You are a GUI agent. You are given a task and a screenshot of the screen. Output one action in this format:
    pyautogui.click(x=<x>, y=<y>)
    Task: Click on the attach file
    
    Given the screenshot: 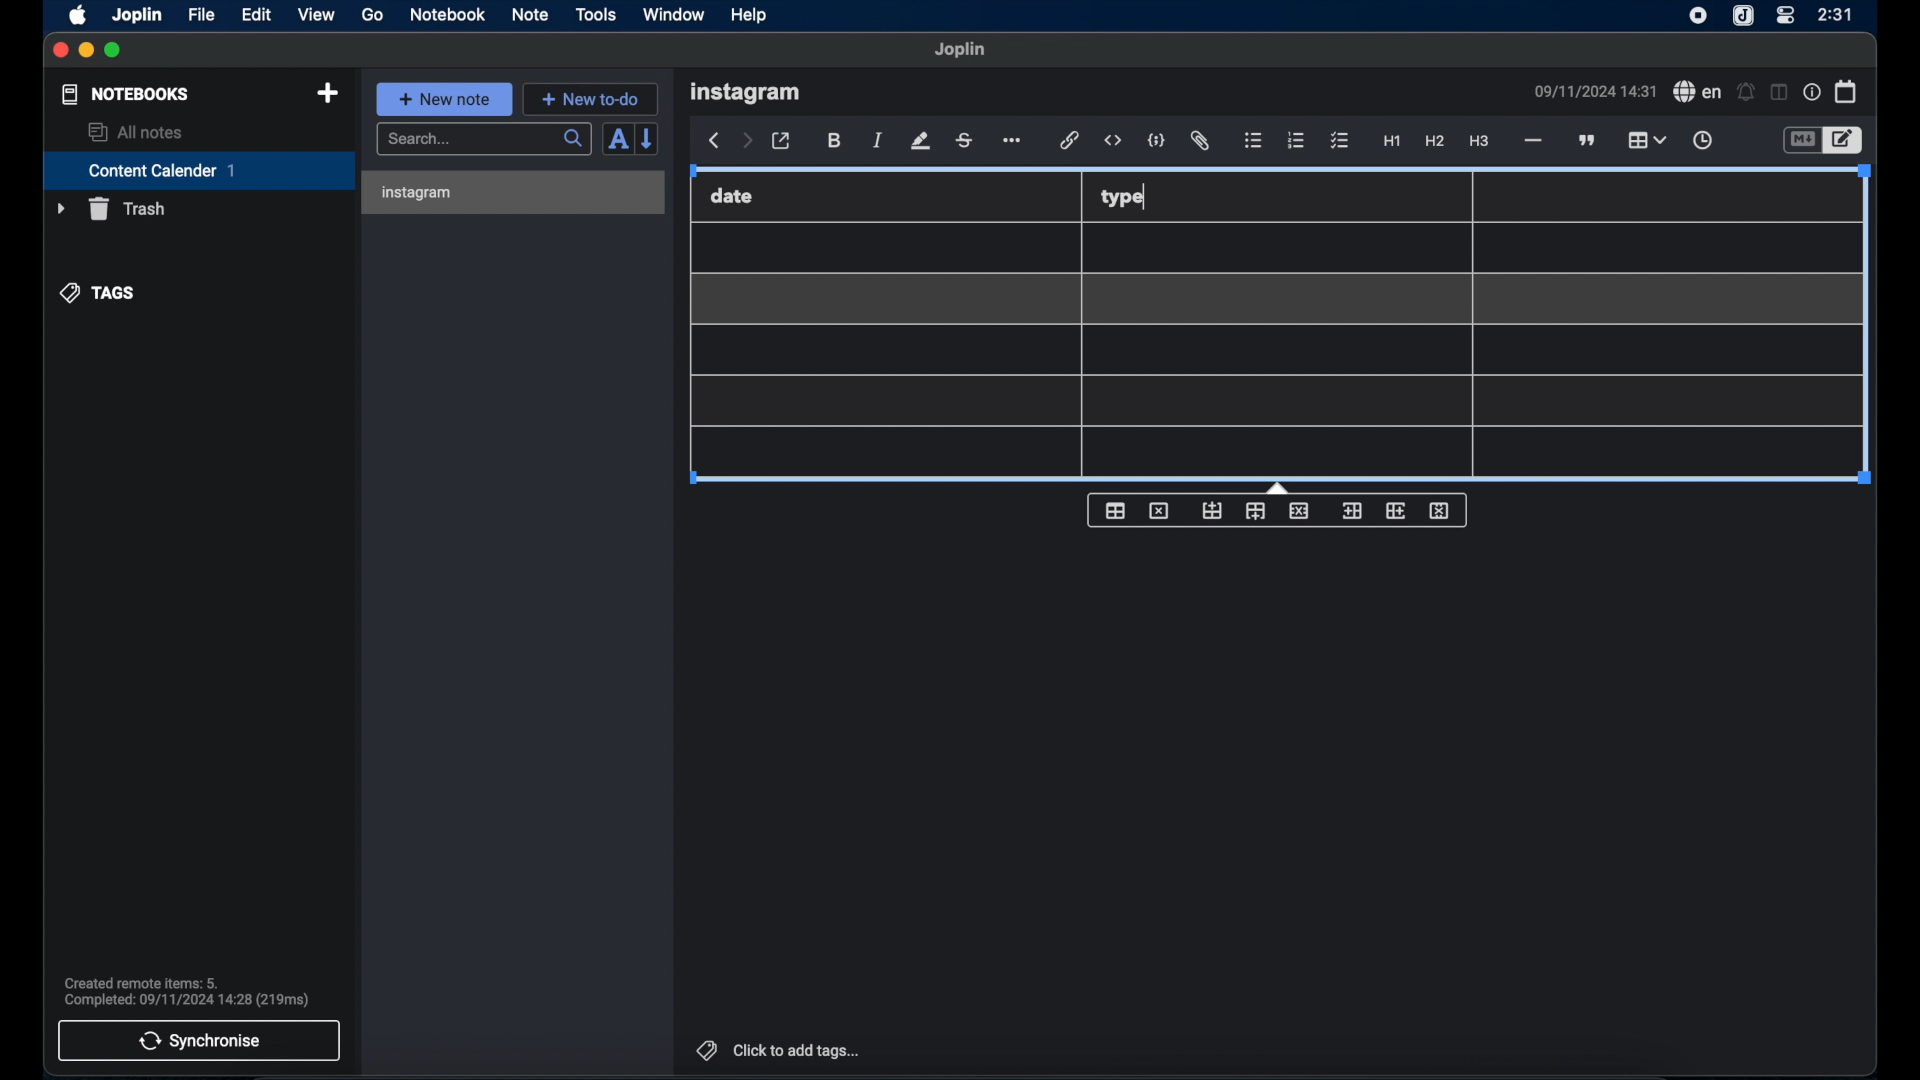 What is the action you would take?
    pyautogui.click(x=1202, y=141)
    